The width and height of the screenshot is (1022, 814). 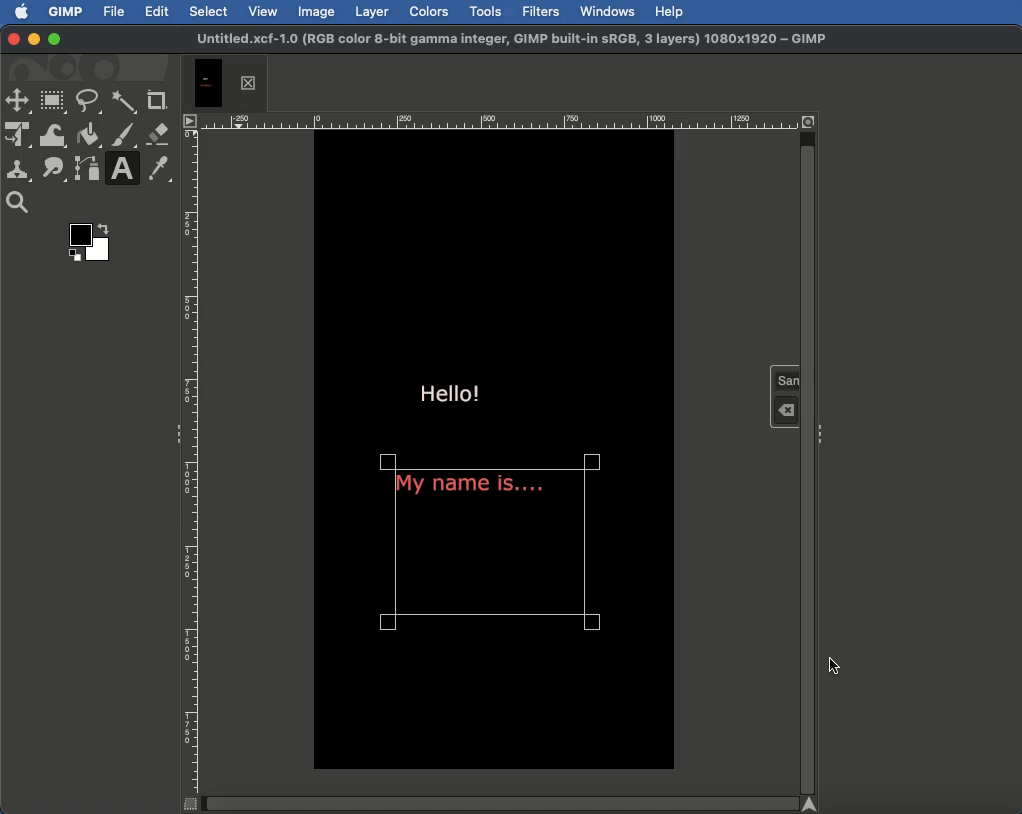 I want to click on Close, so click(x=11, y=38).